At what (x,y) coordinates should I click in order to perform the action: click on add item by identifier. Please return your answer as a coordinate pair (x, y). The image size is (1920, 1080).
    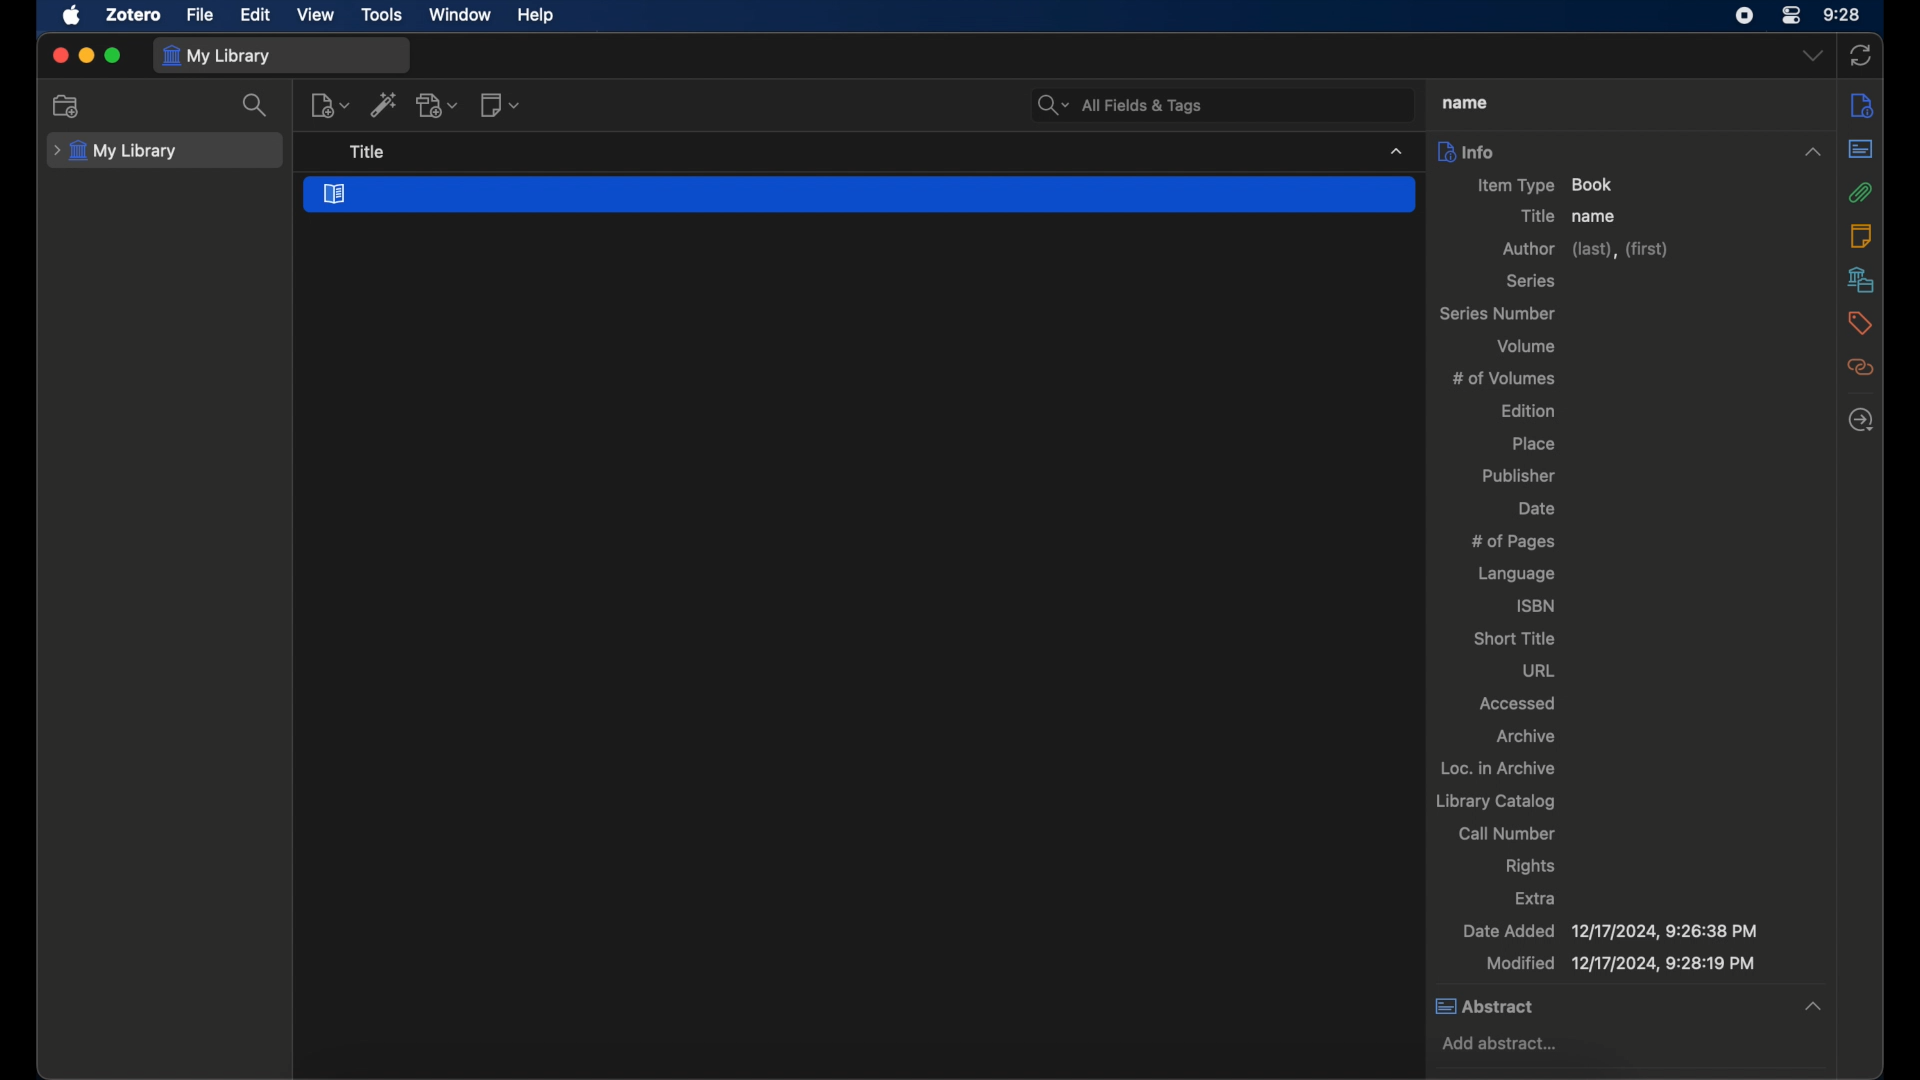
    Looking at the image, I should click on (383, 104).